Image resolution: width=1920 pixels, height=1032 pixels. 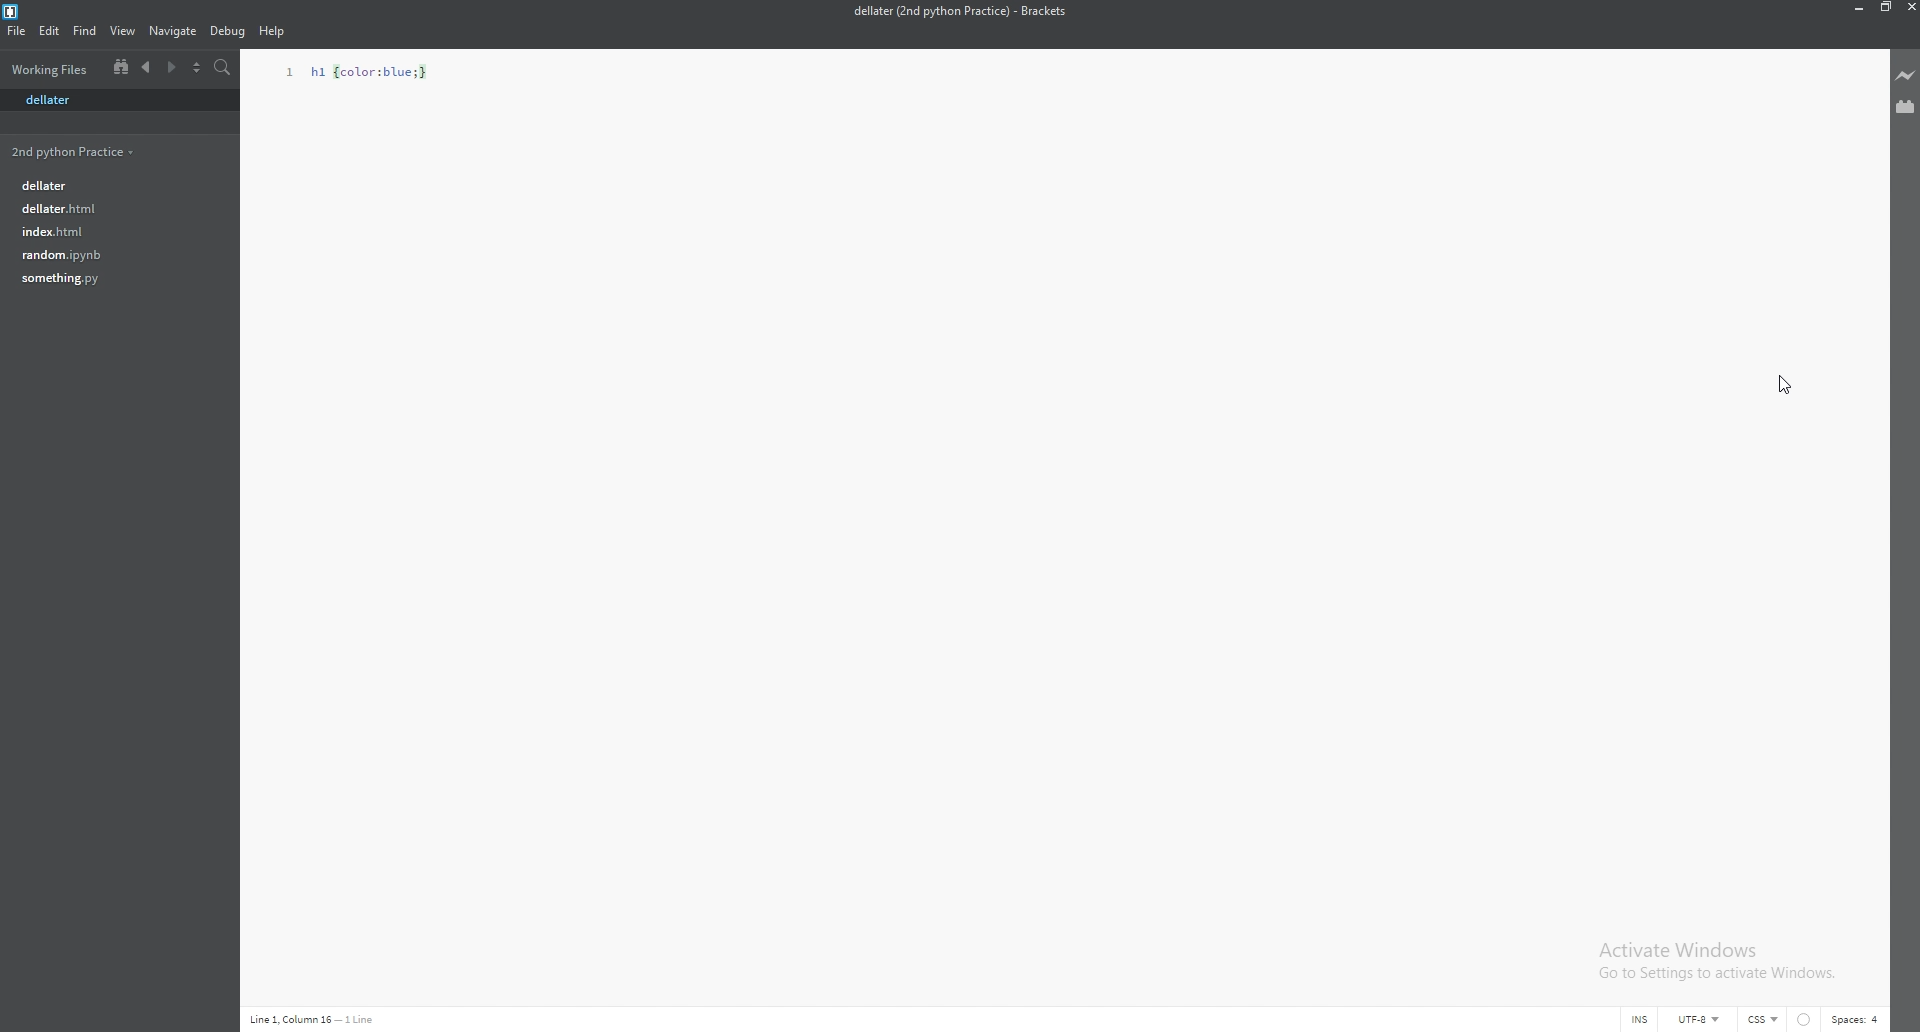 I want to click on css, so click(x=1764, y=1019).